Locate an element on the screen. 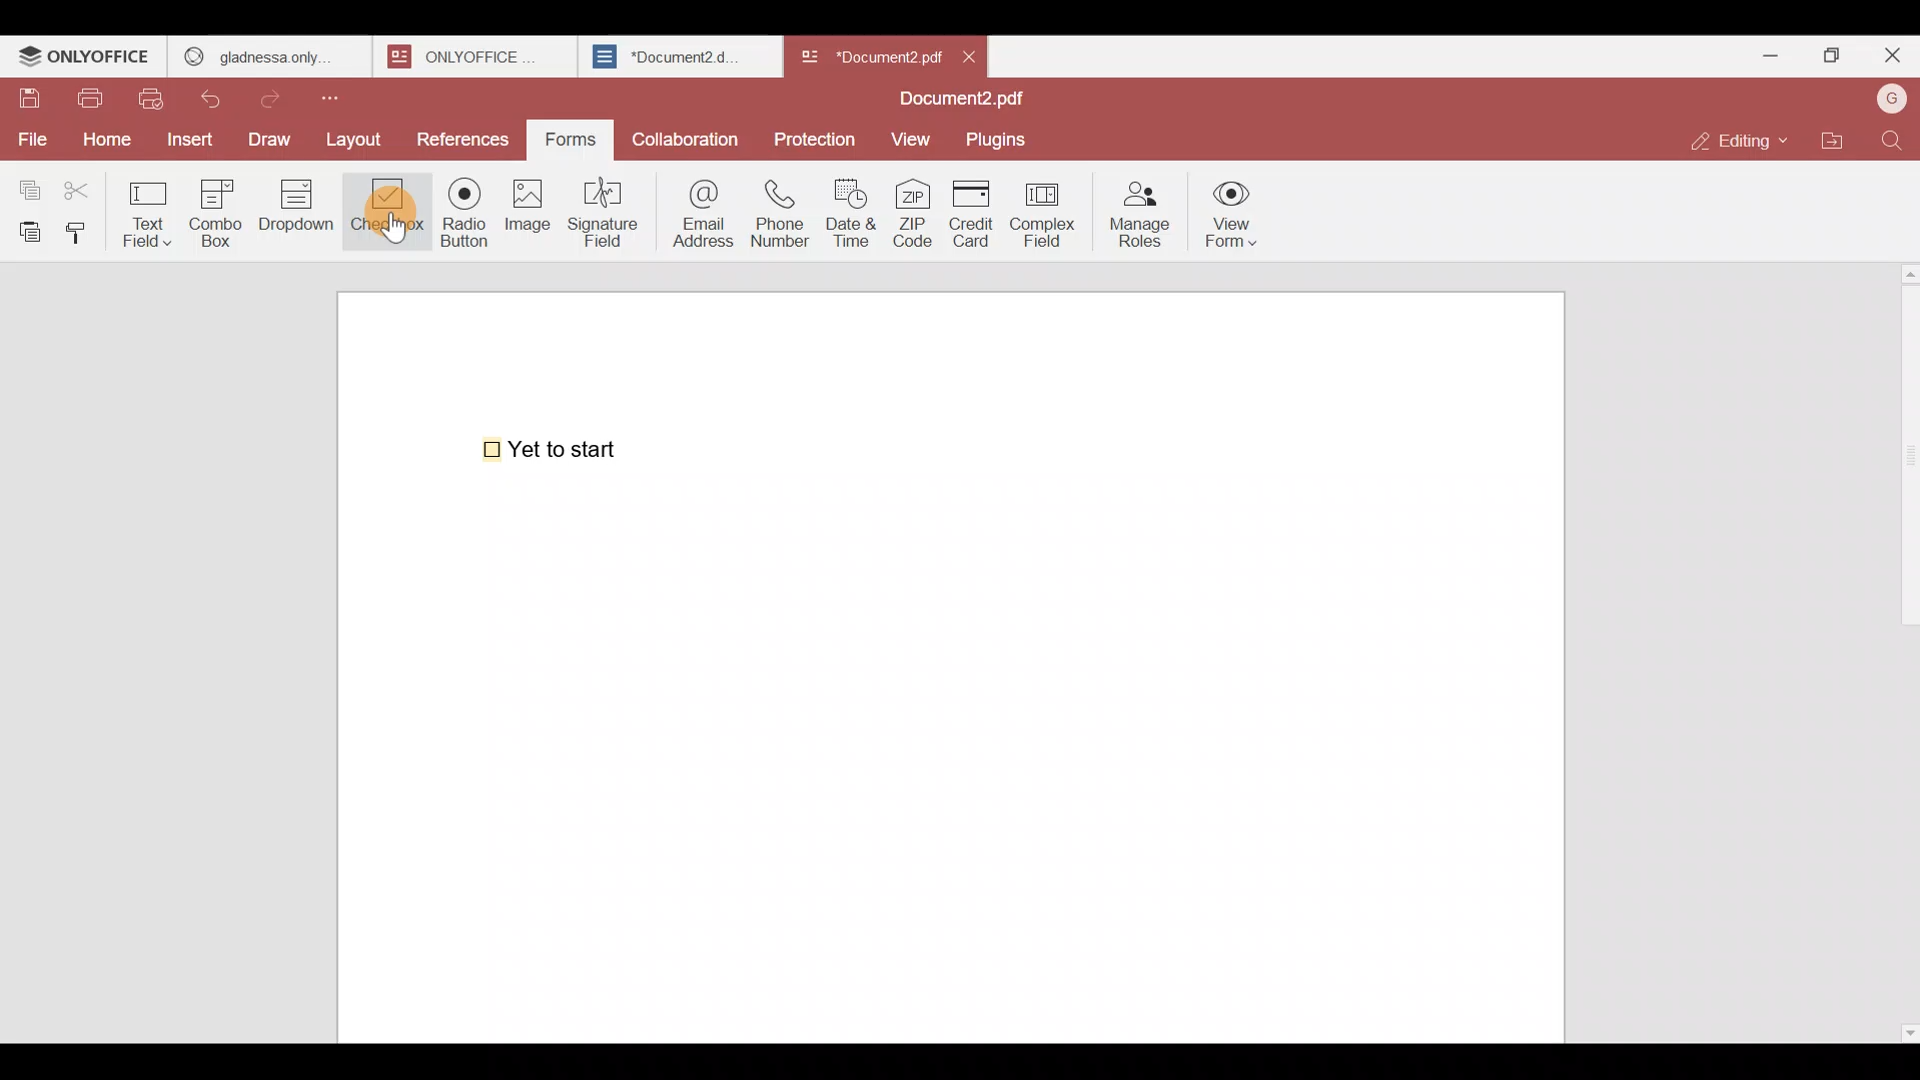  Combo box is located at coordinates (215, 210).